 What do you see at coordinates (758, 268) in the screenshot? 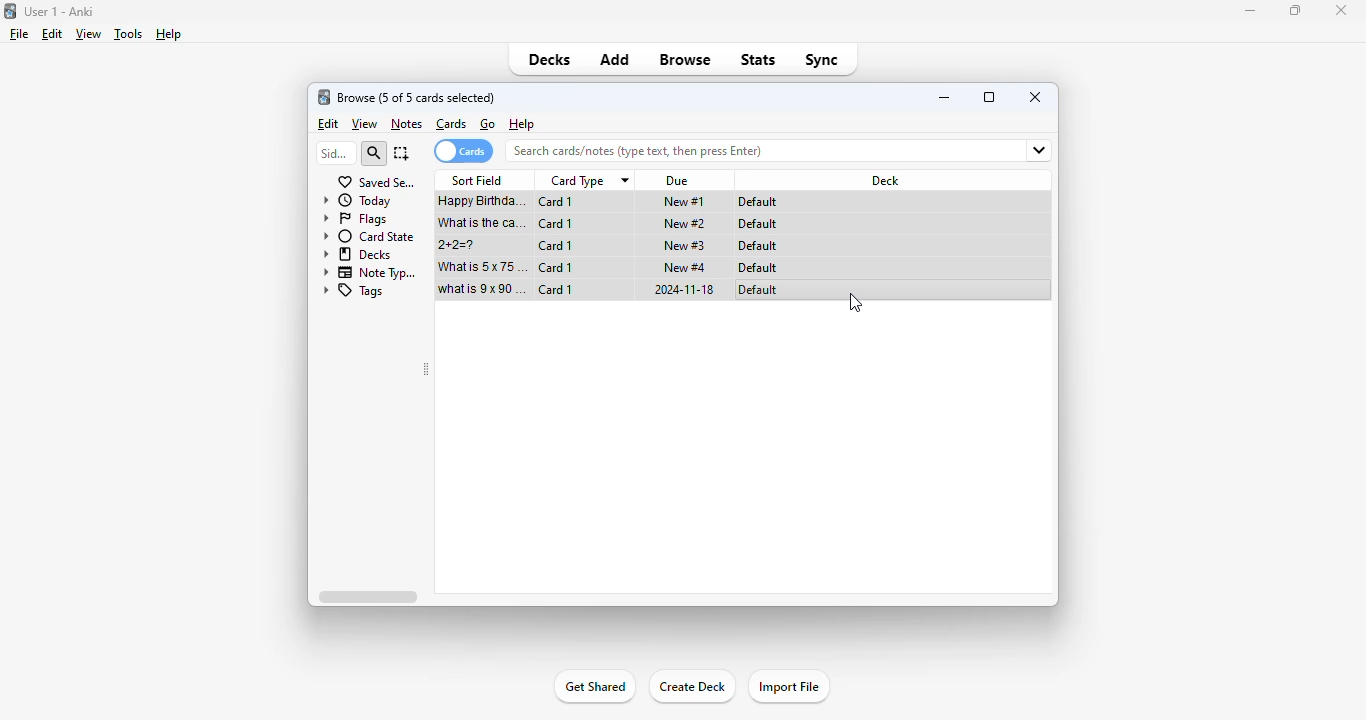
I see `default` at bounding box center [758, 268].